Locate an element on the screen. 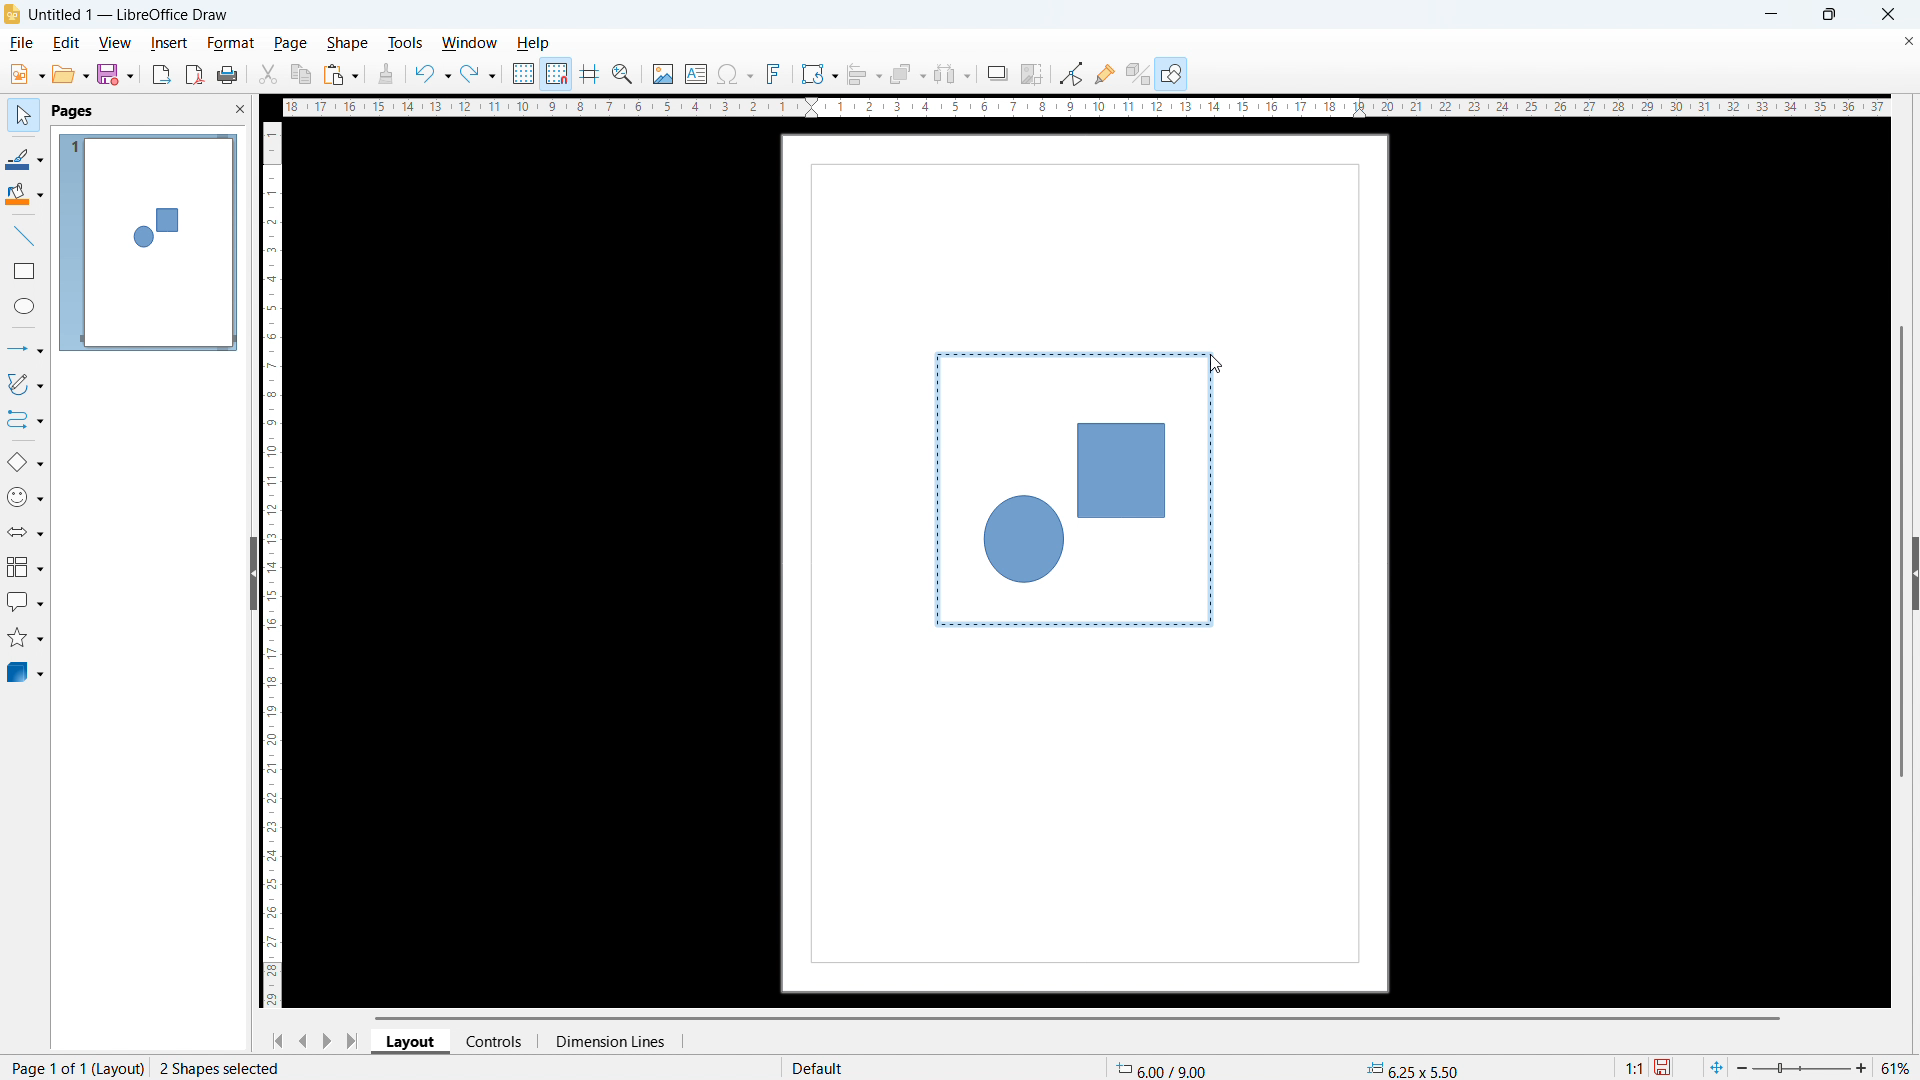 This screenshot has height=1080, width=1920. show gluepoint function is located at coordinates (1106, 73).